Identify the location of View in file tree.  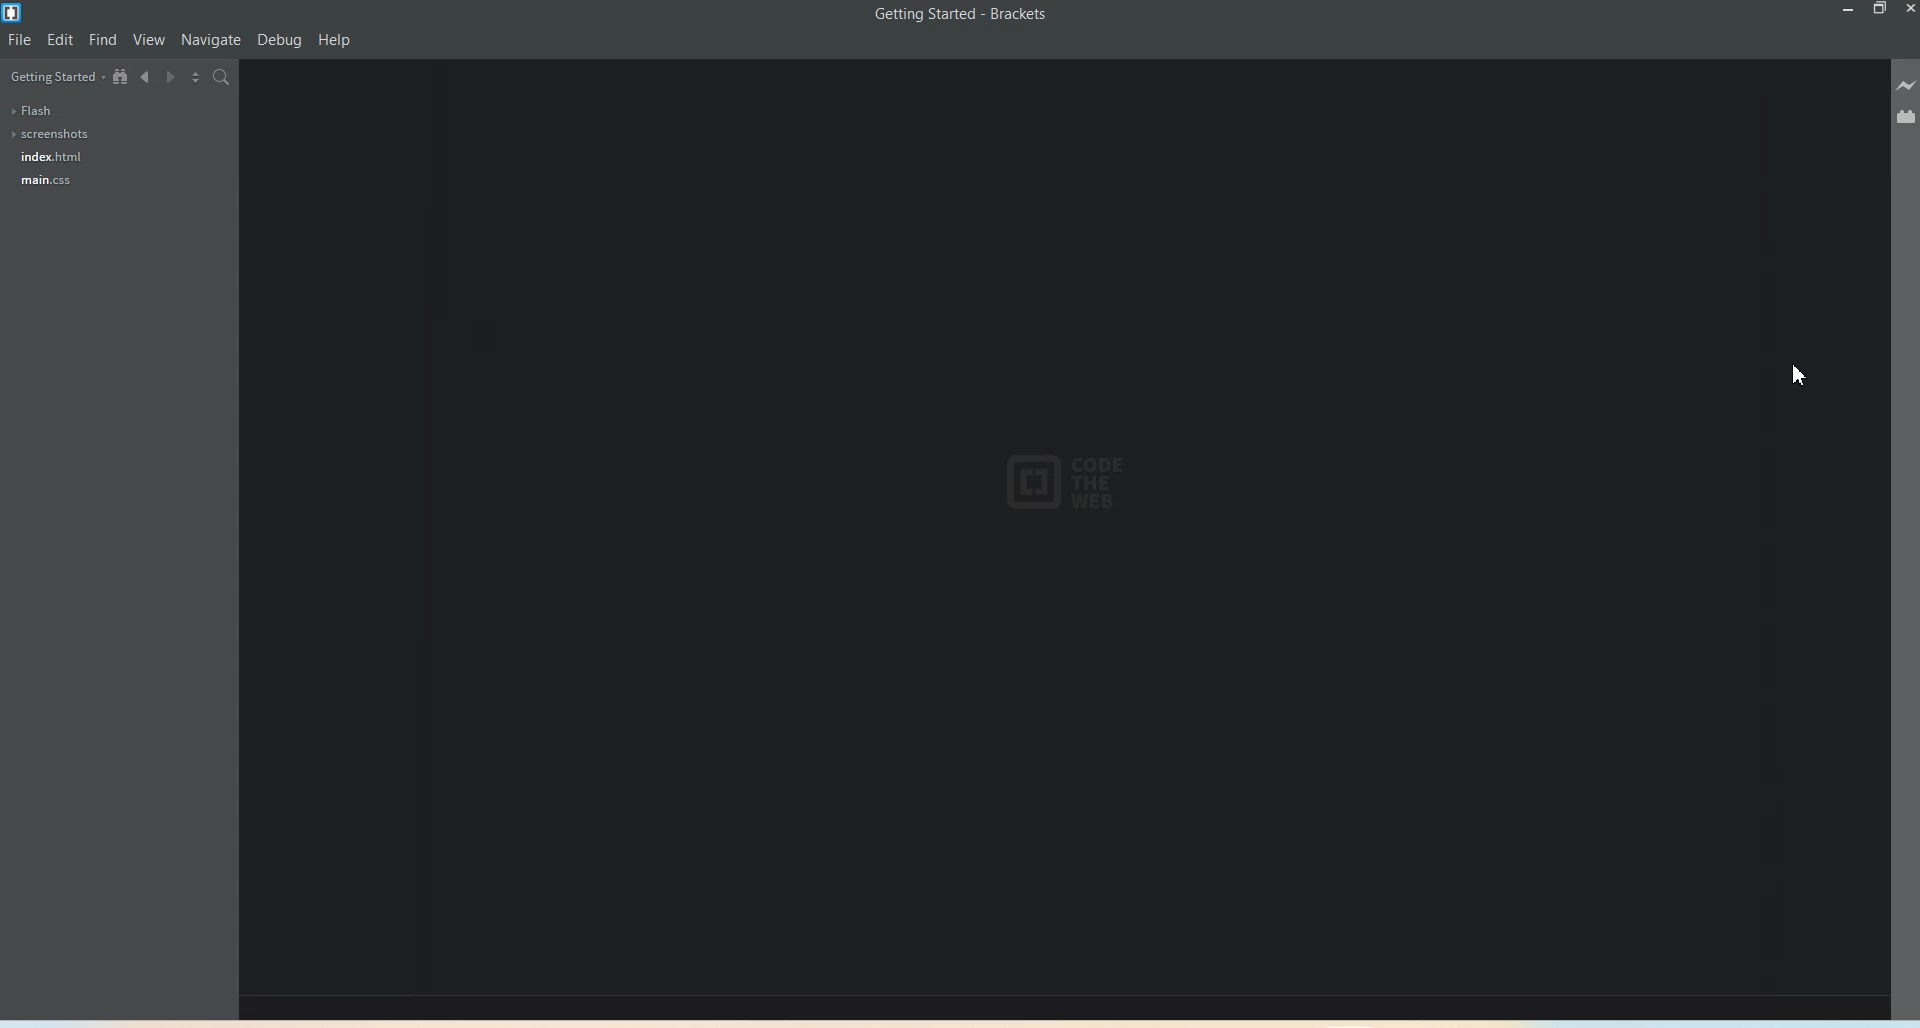
(121, 76).